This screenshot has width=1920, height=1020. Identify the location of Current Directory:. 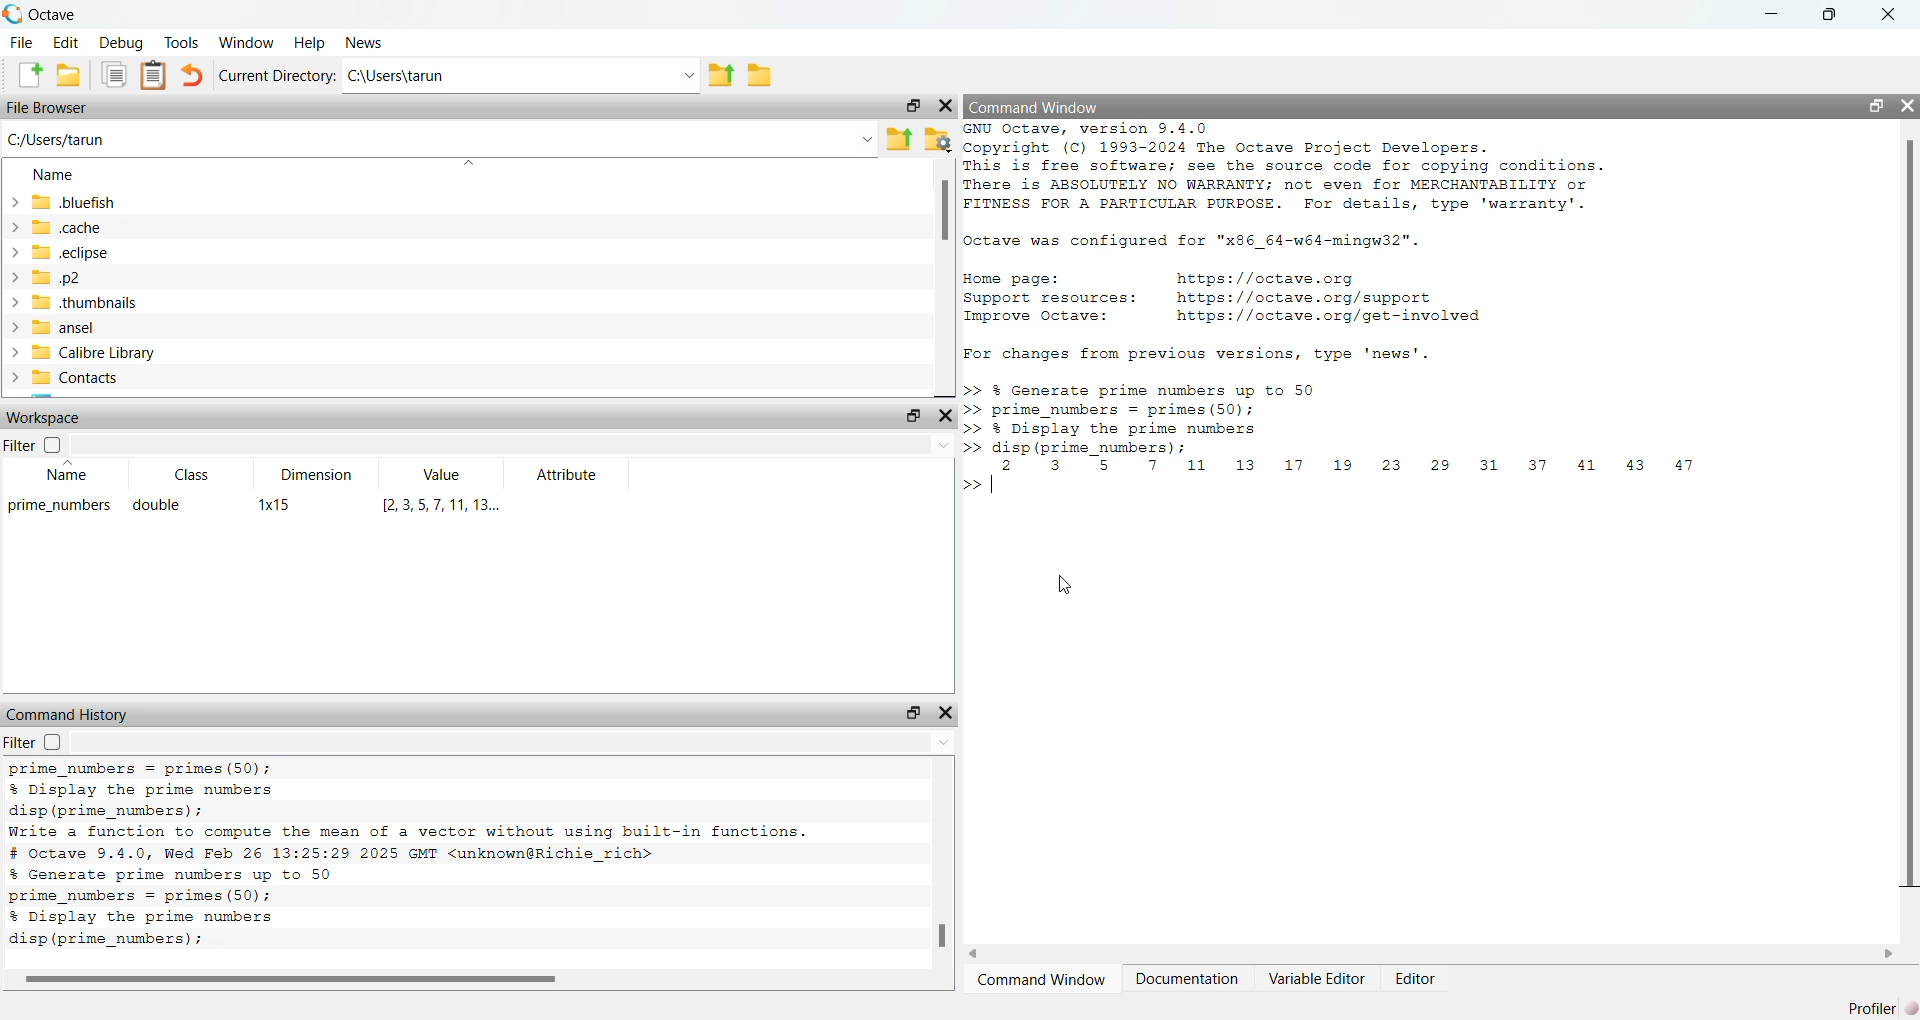
(278, 76).